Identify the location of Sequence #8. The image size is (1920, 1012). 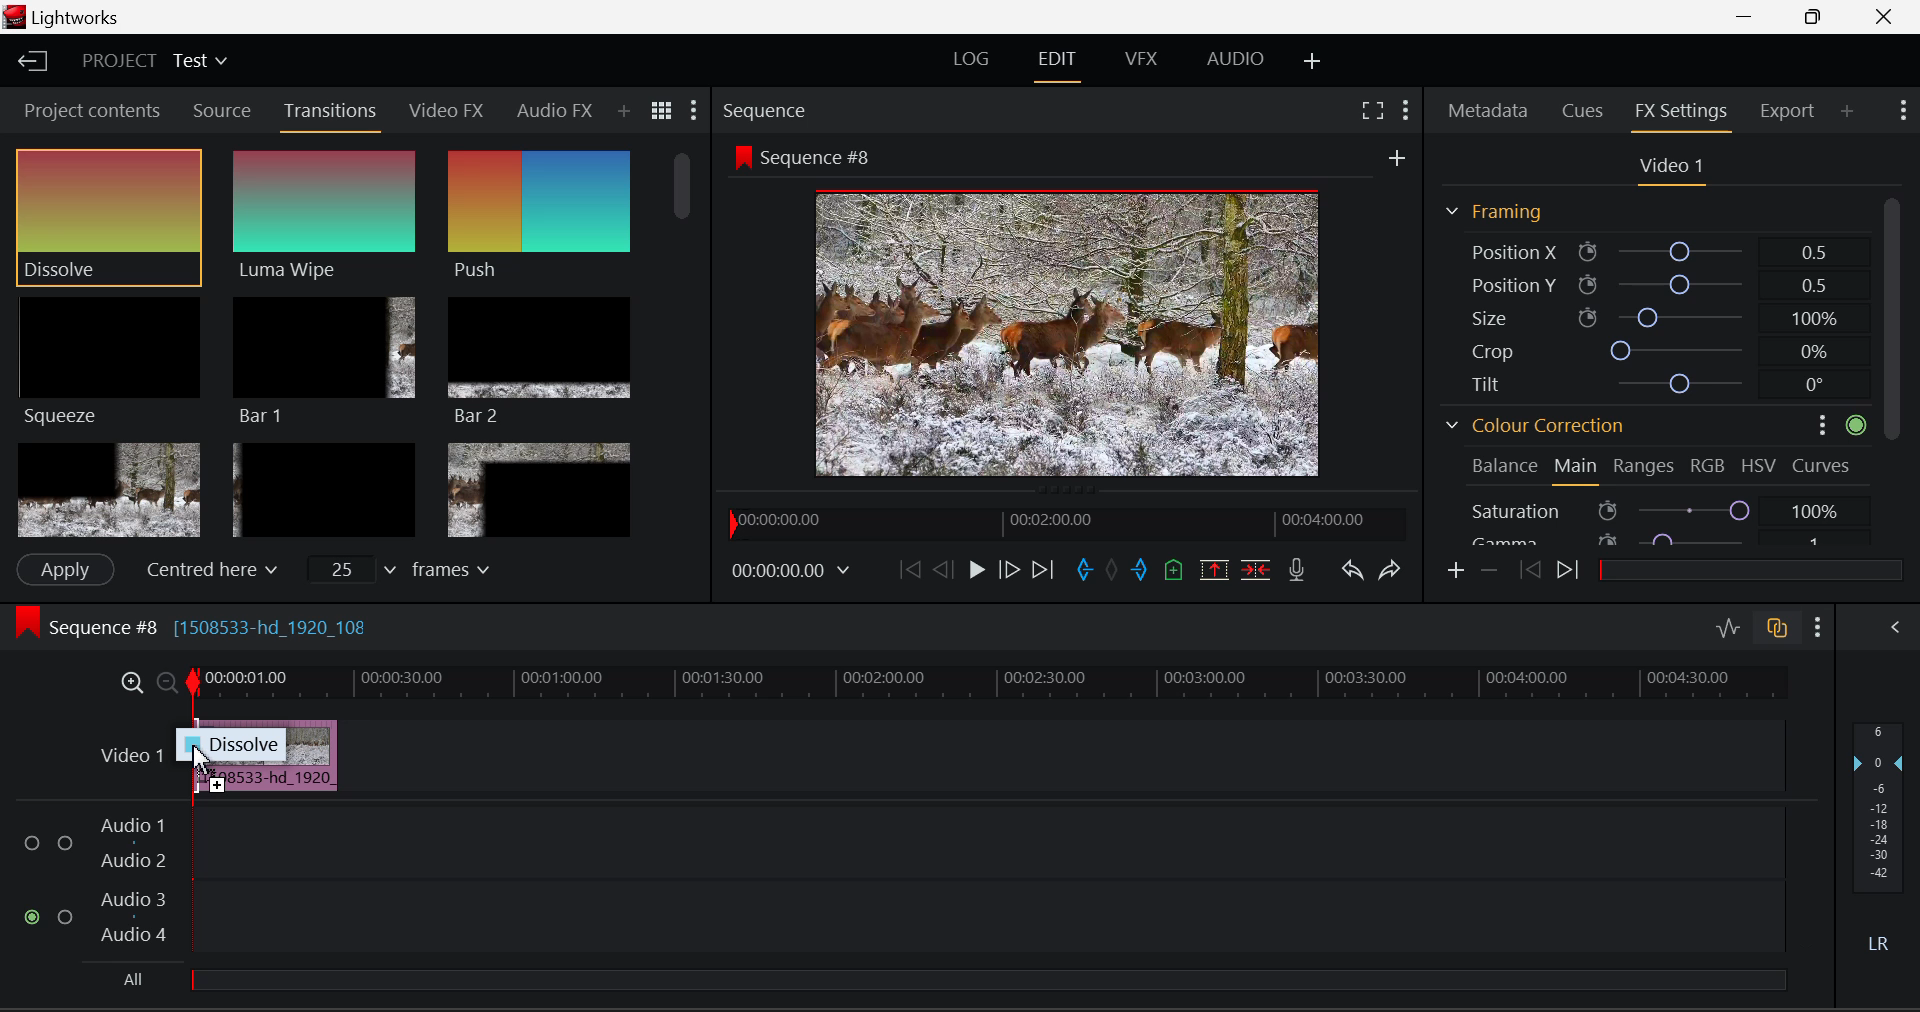
(802, 155).